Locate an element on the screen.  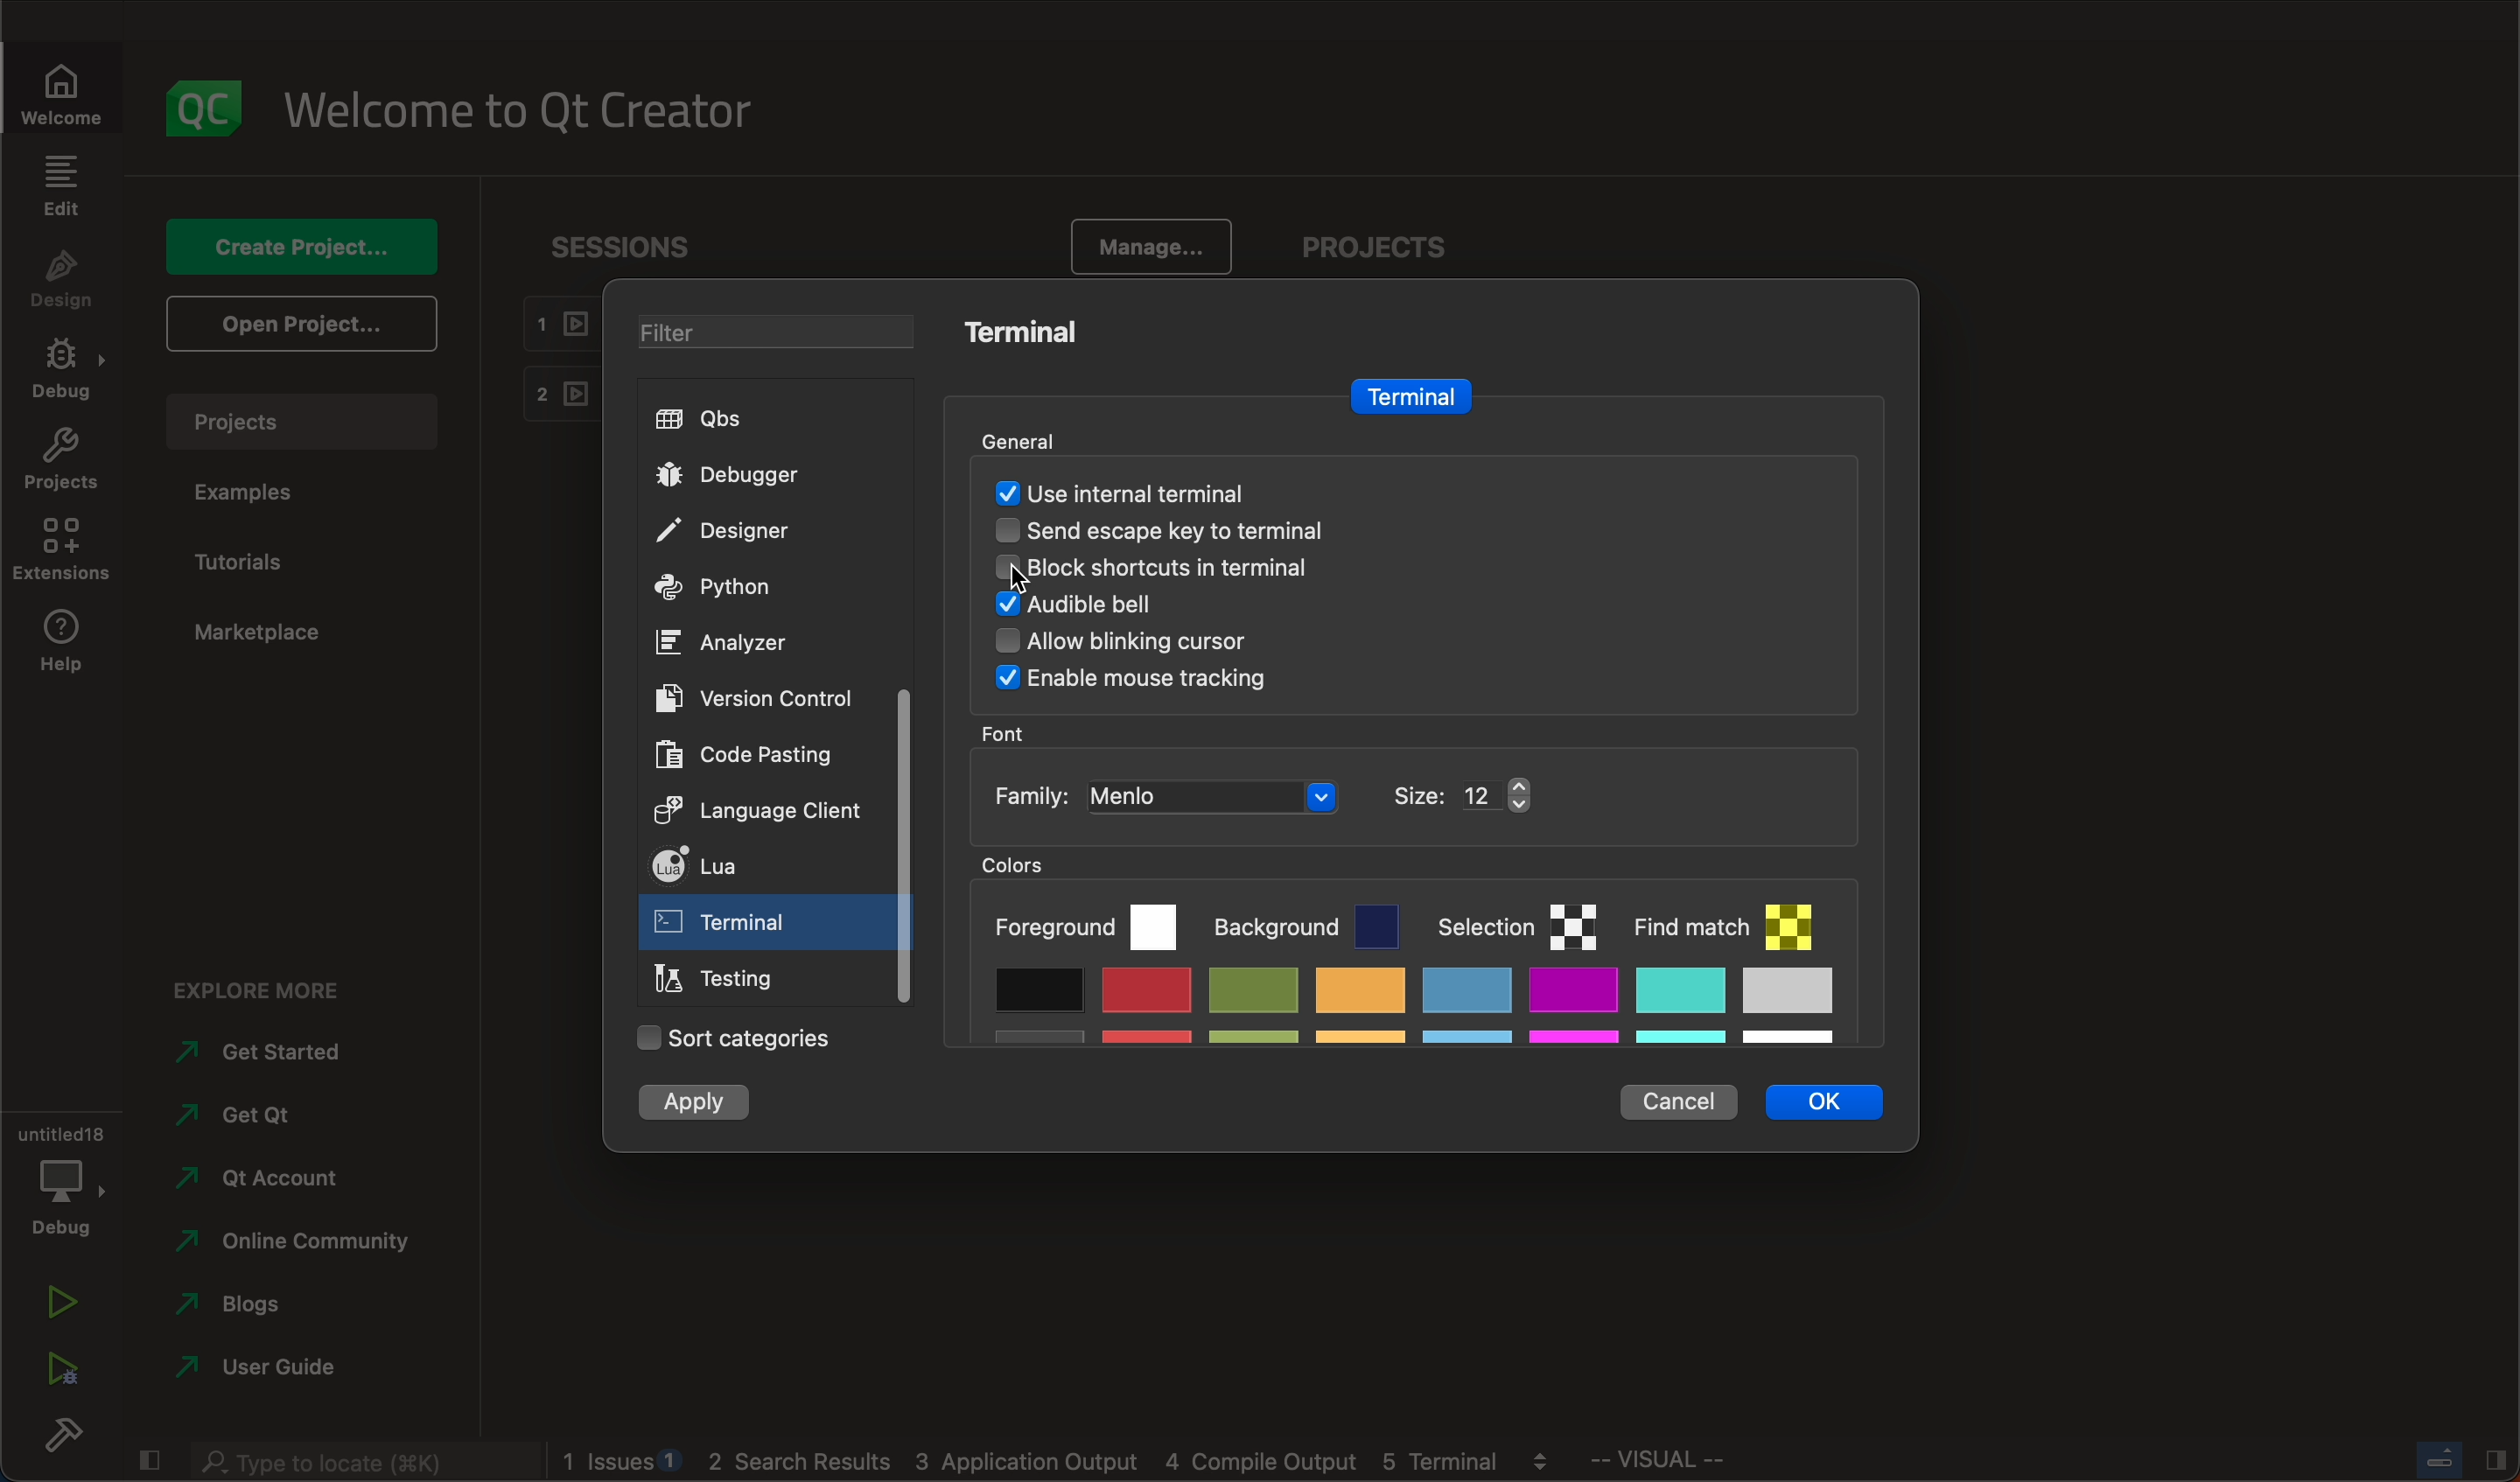
debug is located at coordinates (62, 1180).